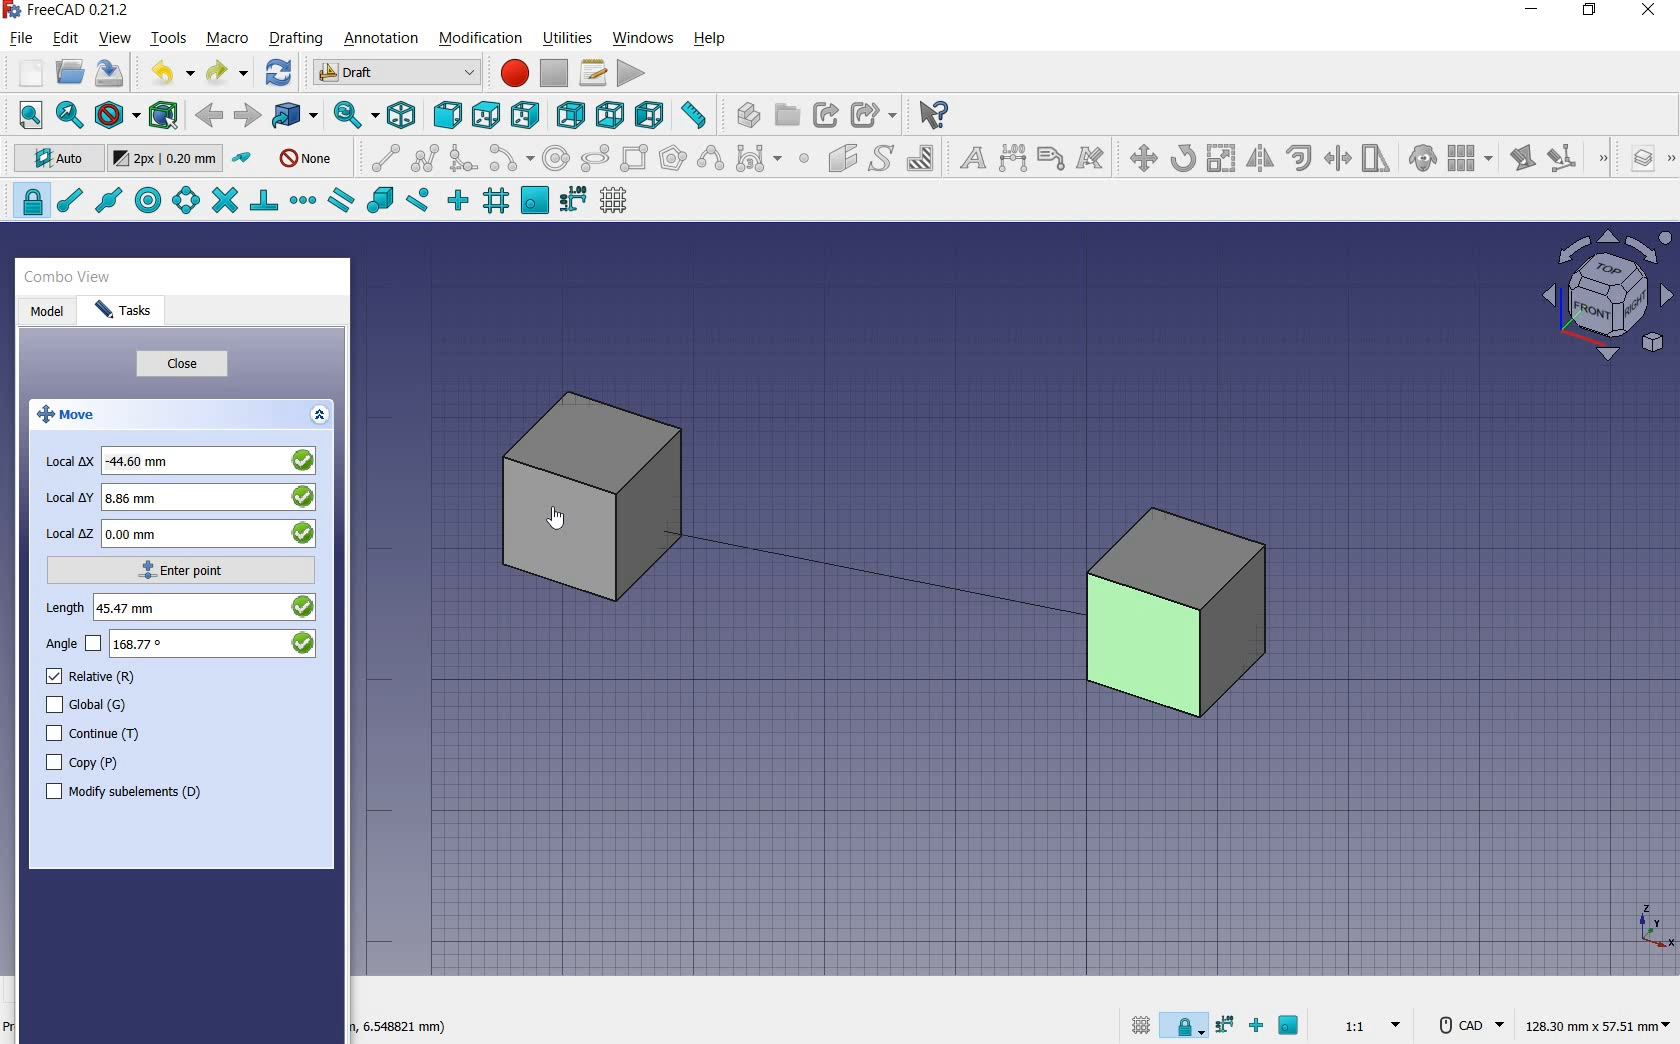 This screenshot has width=1680, height=1044. I want to click on go to linked objects, so click(294, 116).